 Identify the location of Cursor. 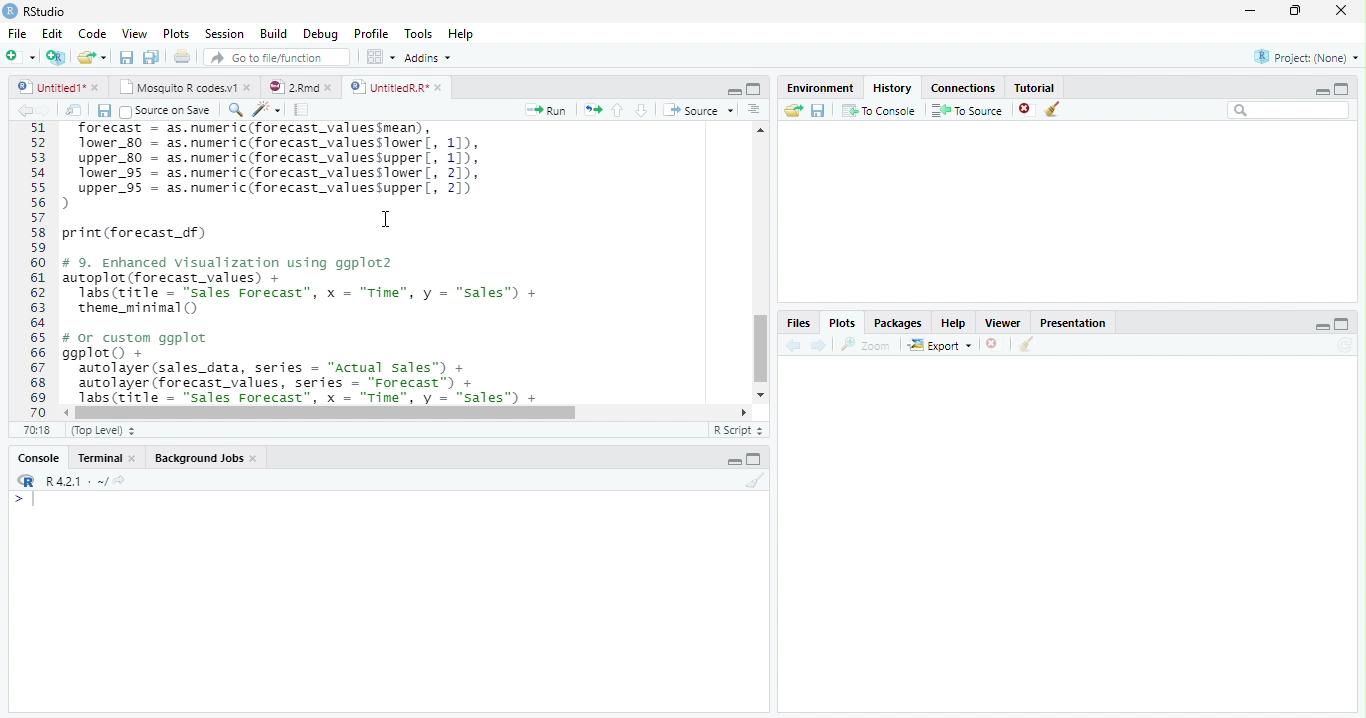
(386, 219).